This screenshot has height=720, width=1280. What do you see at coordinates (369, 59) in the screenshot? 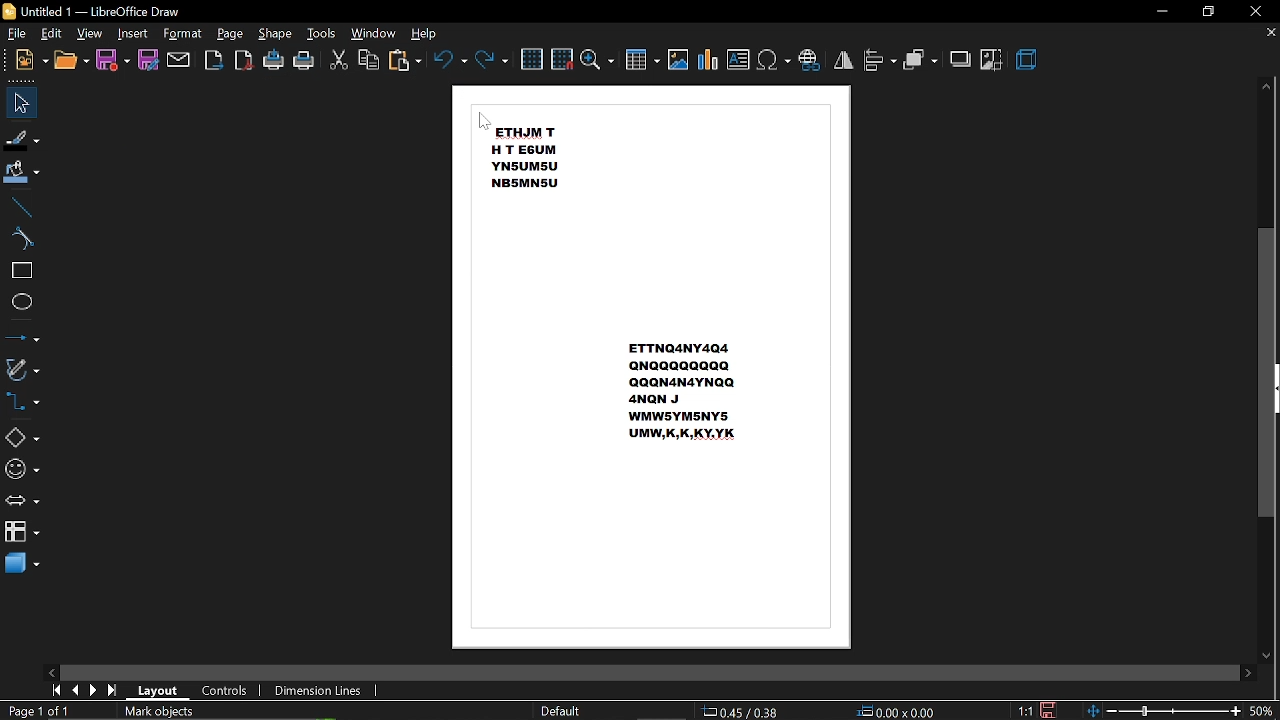
I see `copy ` at bounding box center [369, 59].